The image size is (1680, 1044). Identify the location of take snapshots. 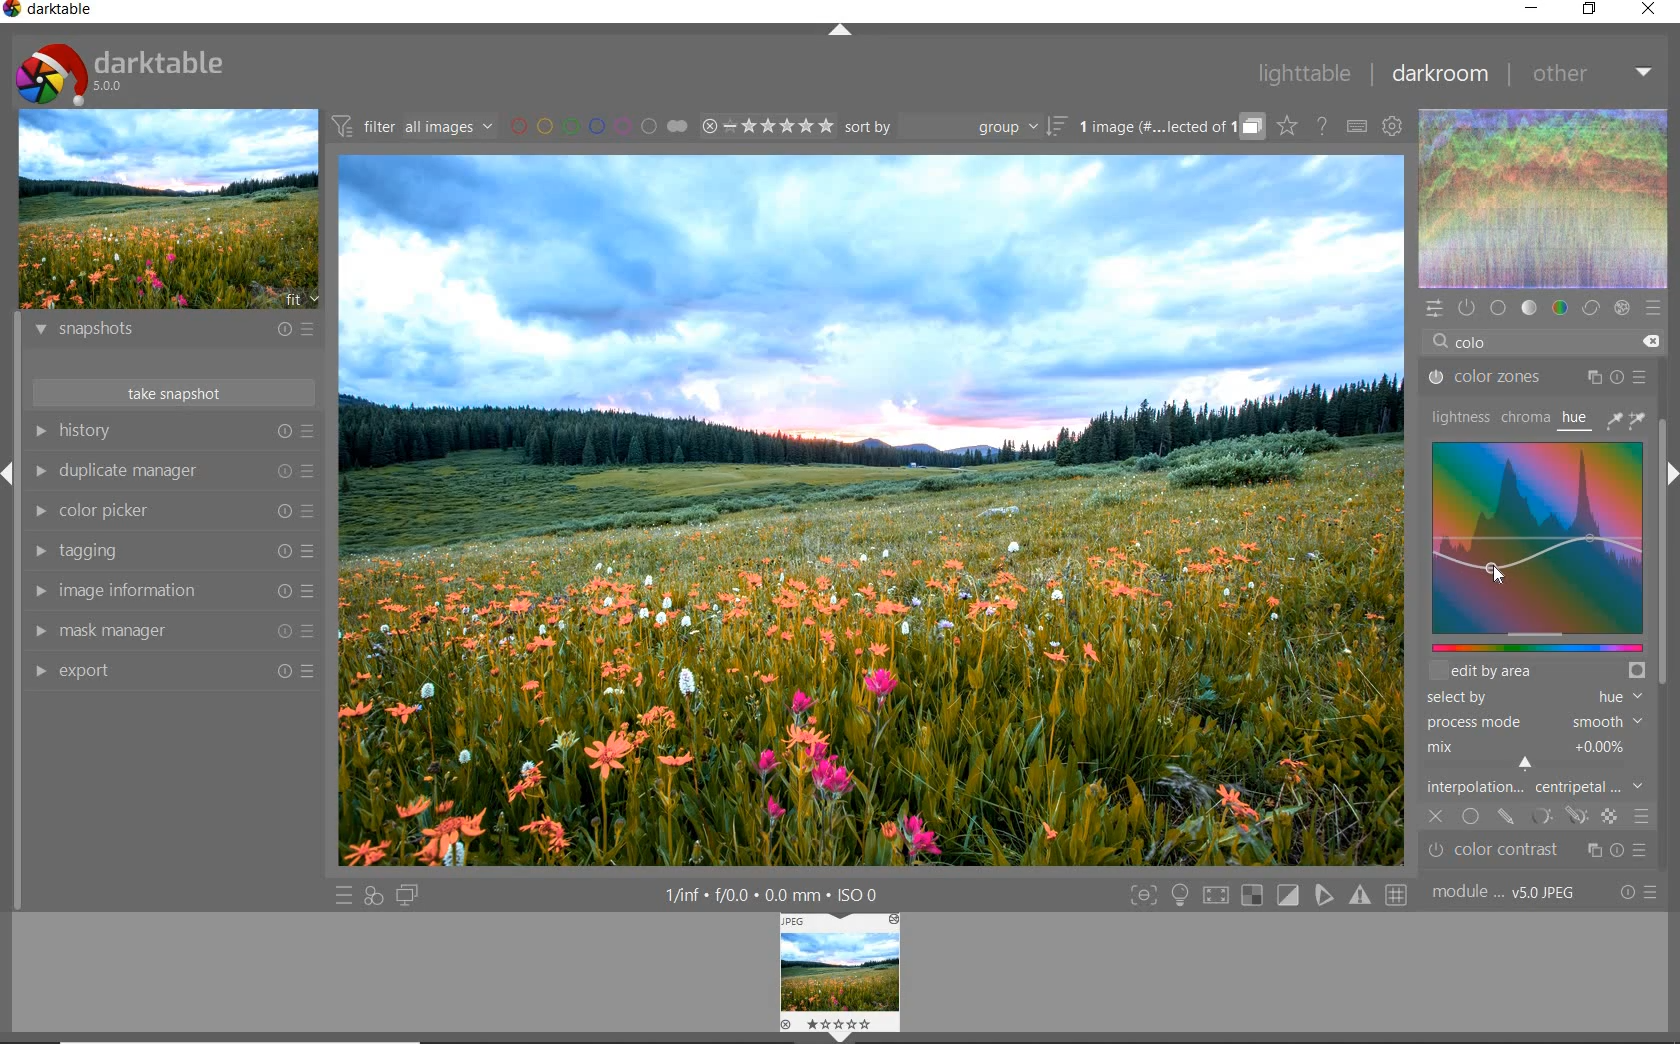
(171, 392).